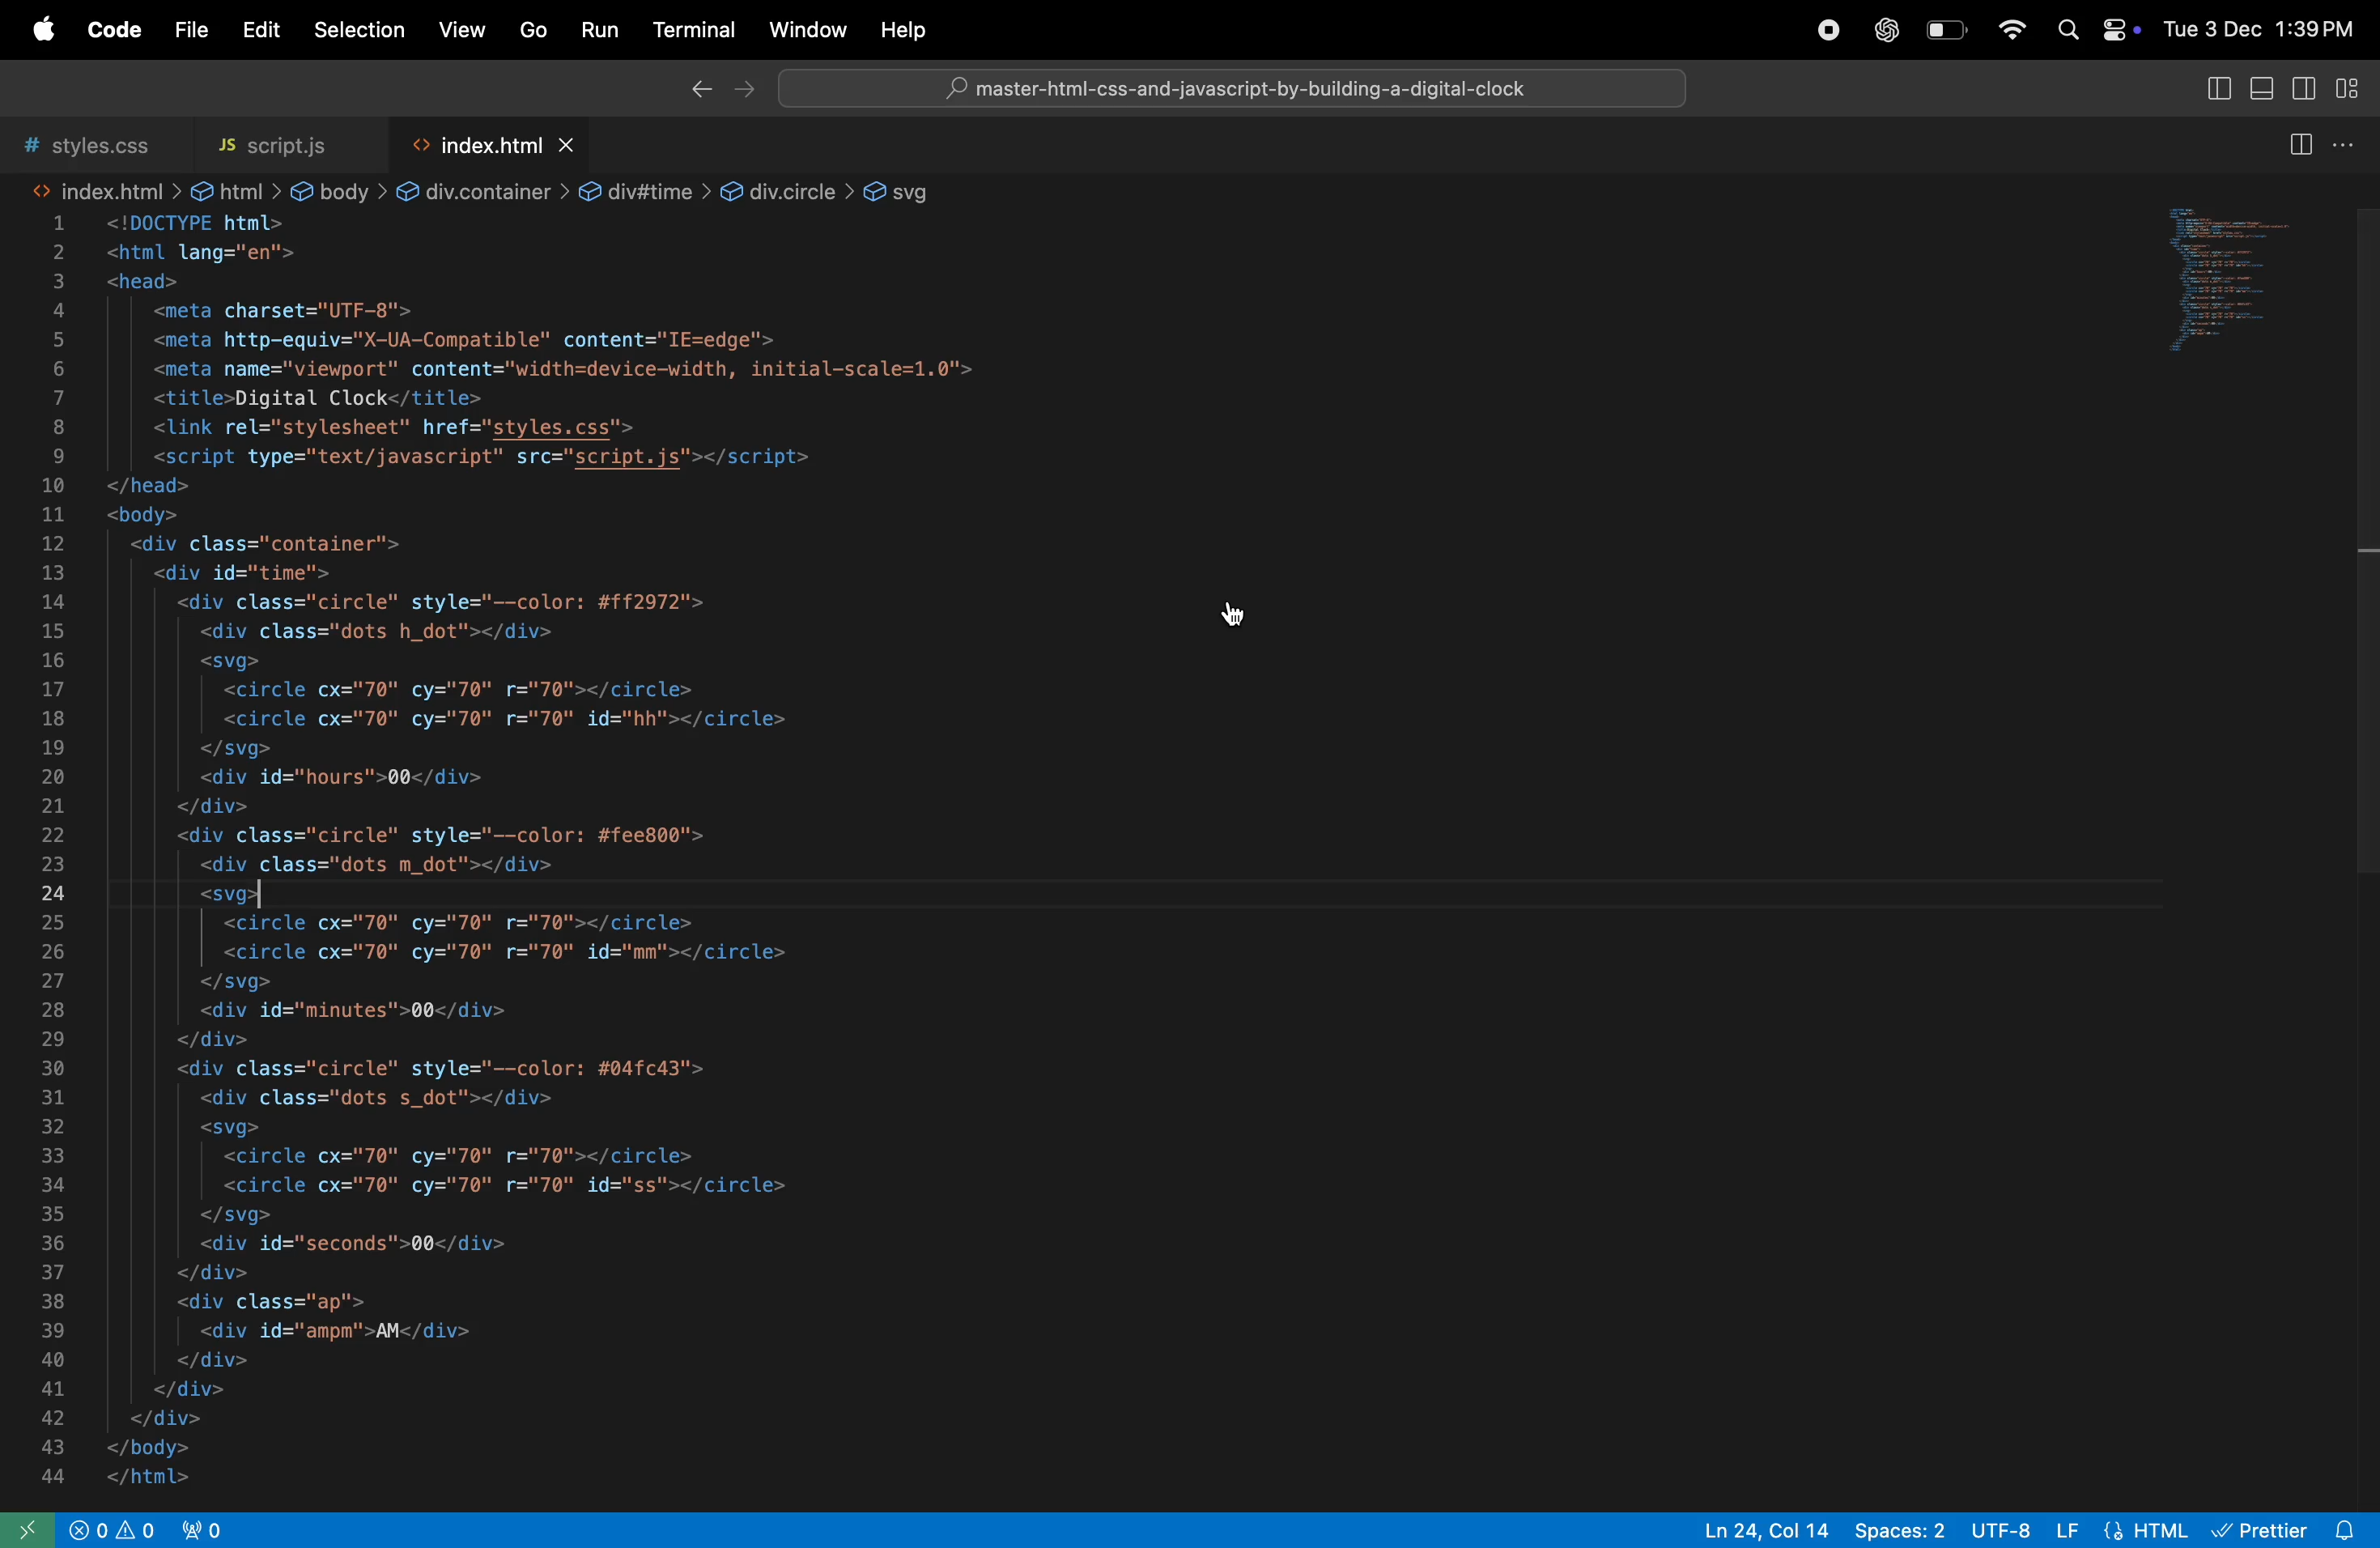 This screenshot has width=2380, height=1548. What do you see at coordinates (782, 188) in the screenshot?
I see `div.circle` at bounding box center [782, 188].